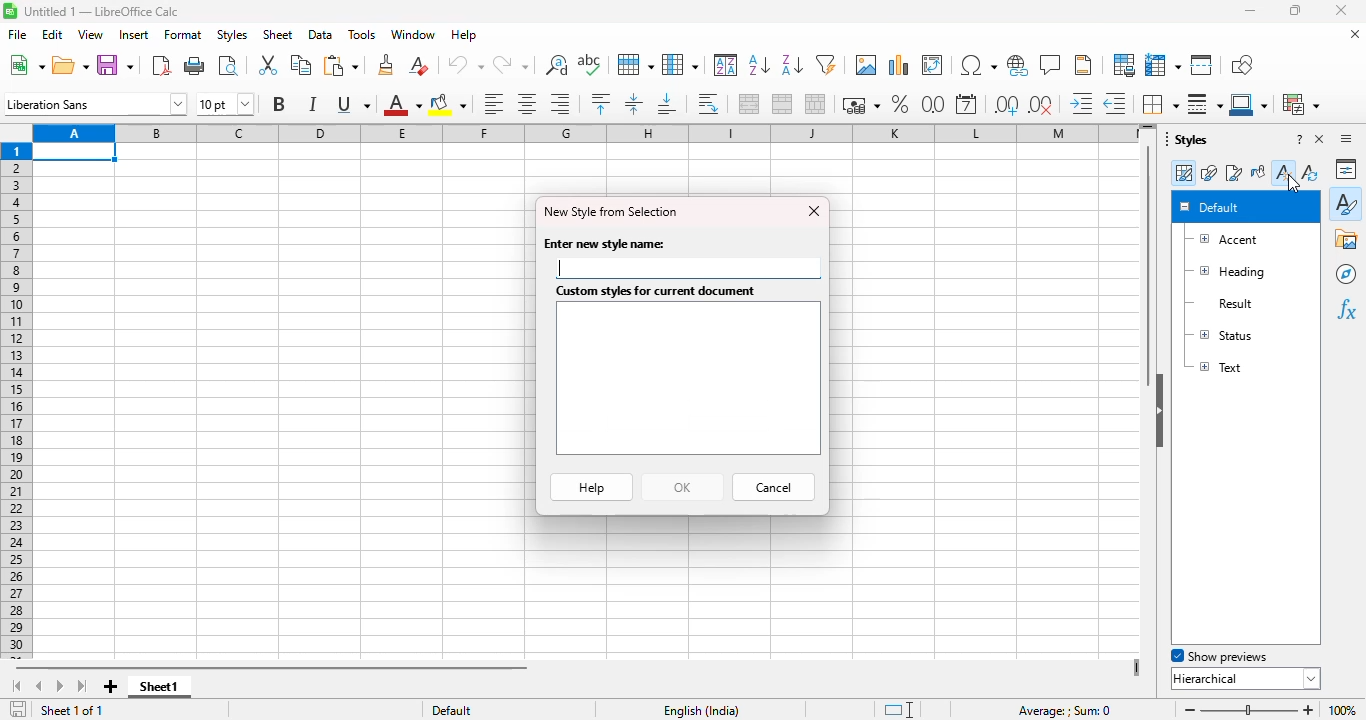  Describe the element at coordinates (1293, 184) in the screenshot. I see `cursor` at that location.